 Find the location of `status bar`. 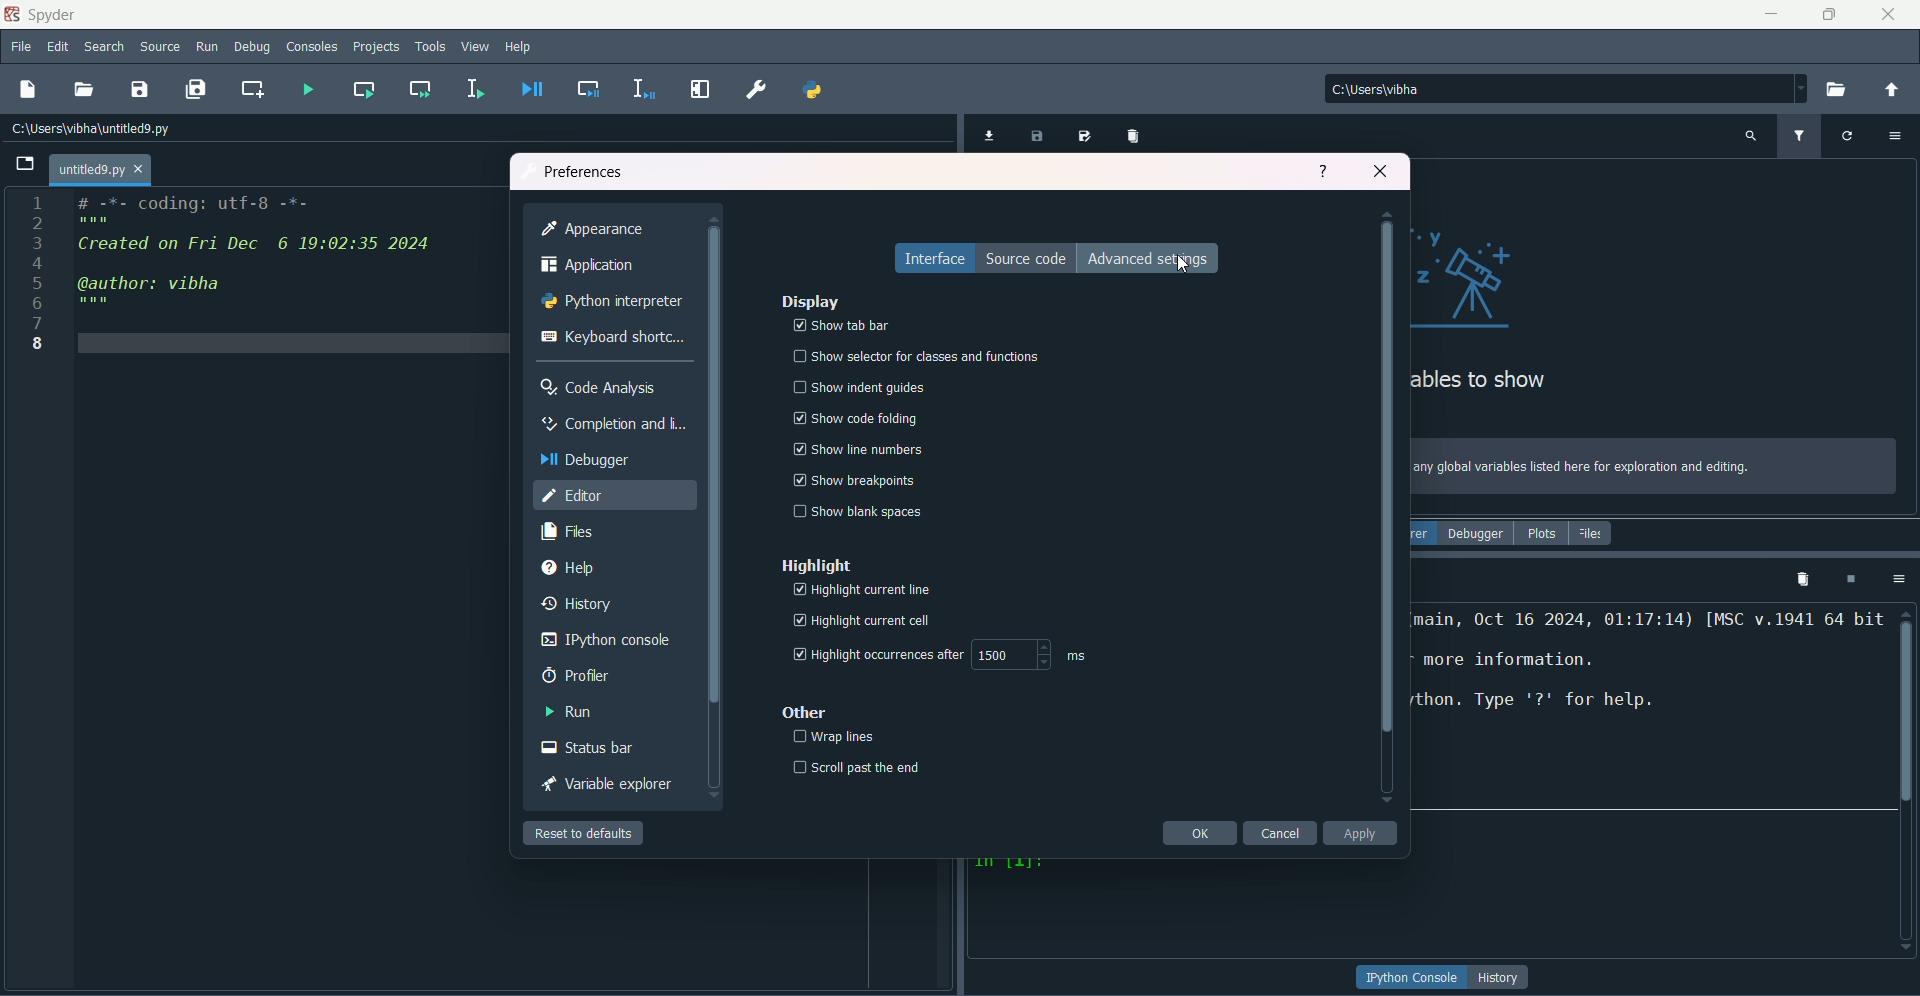

status bar is located at coordinates (584, 750).